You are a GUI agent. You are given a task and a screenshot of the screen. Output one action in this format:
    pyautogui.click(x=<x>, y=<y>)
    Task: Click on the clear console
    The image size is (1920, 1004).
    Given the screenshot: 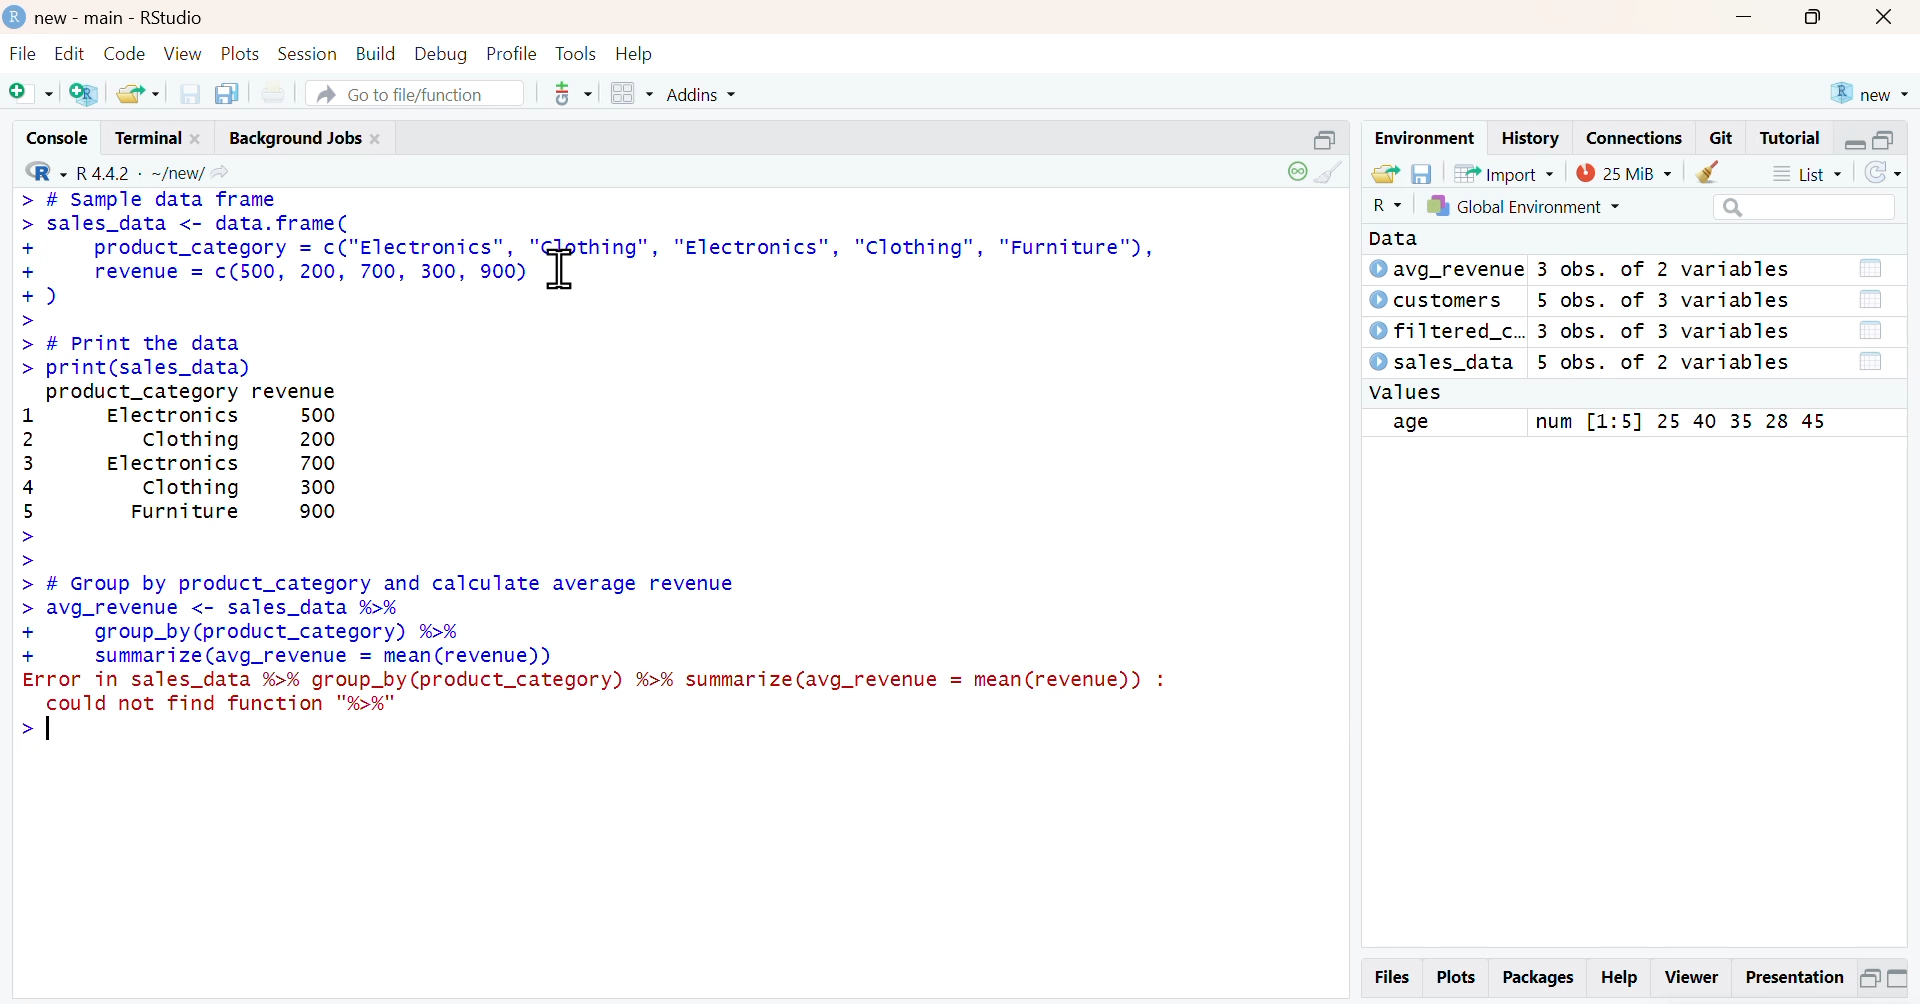 What is the action you would take?
    pyautogui.click(x=1335, y=172)
    